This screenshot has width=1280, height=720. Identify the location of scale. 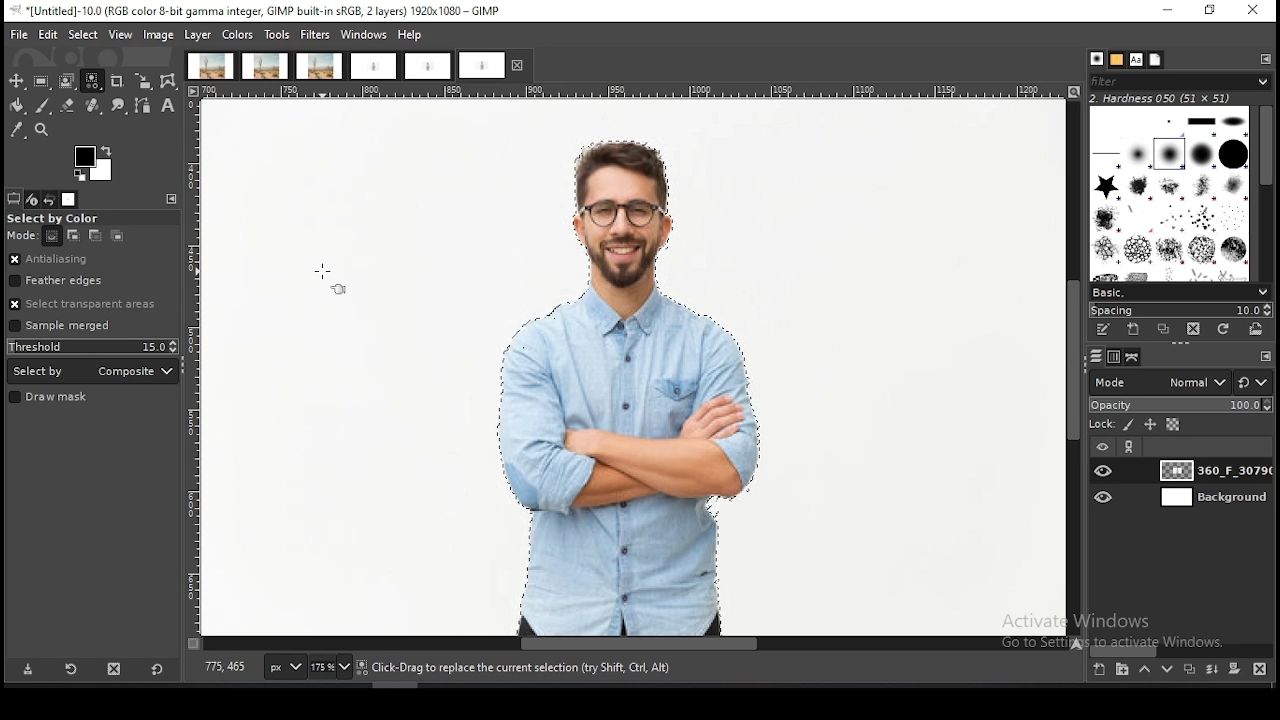
(194, 368).